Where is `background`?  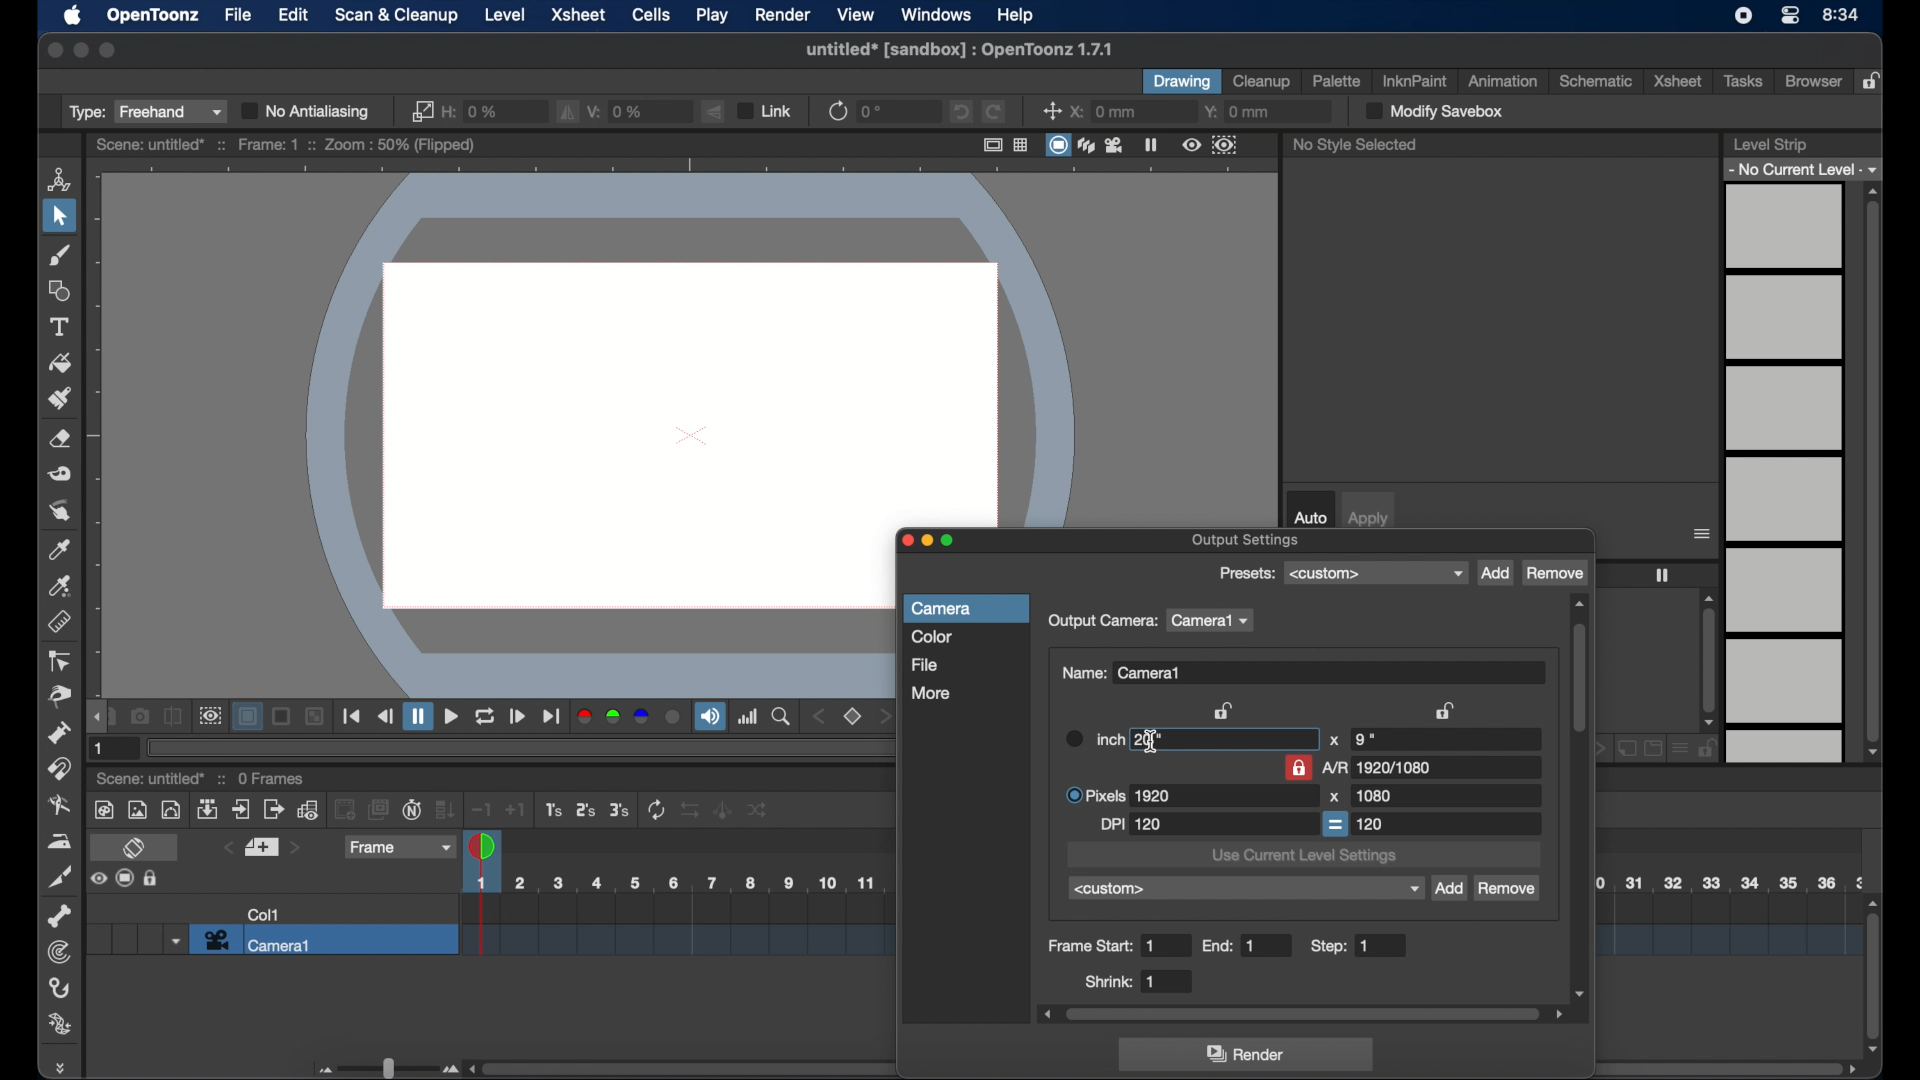
background is located at coordinates (250, 717).